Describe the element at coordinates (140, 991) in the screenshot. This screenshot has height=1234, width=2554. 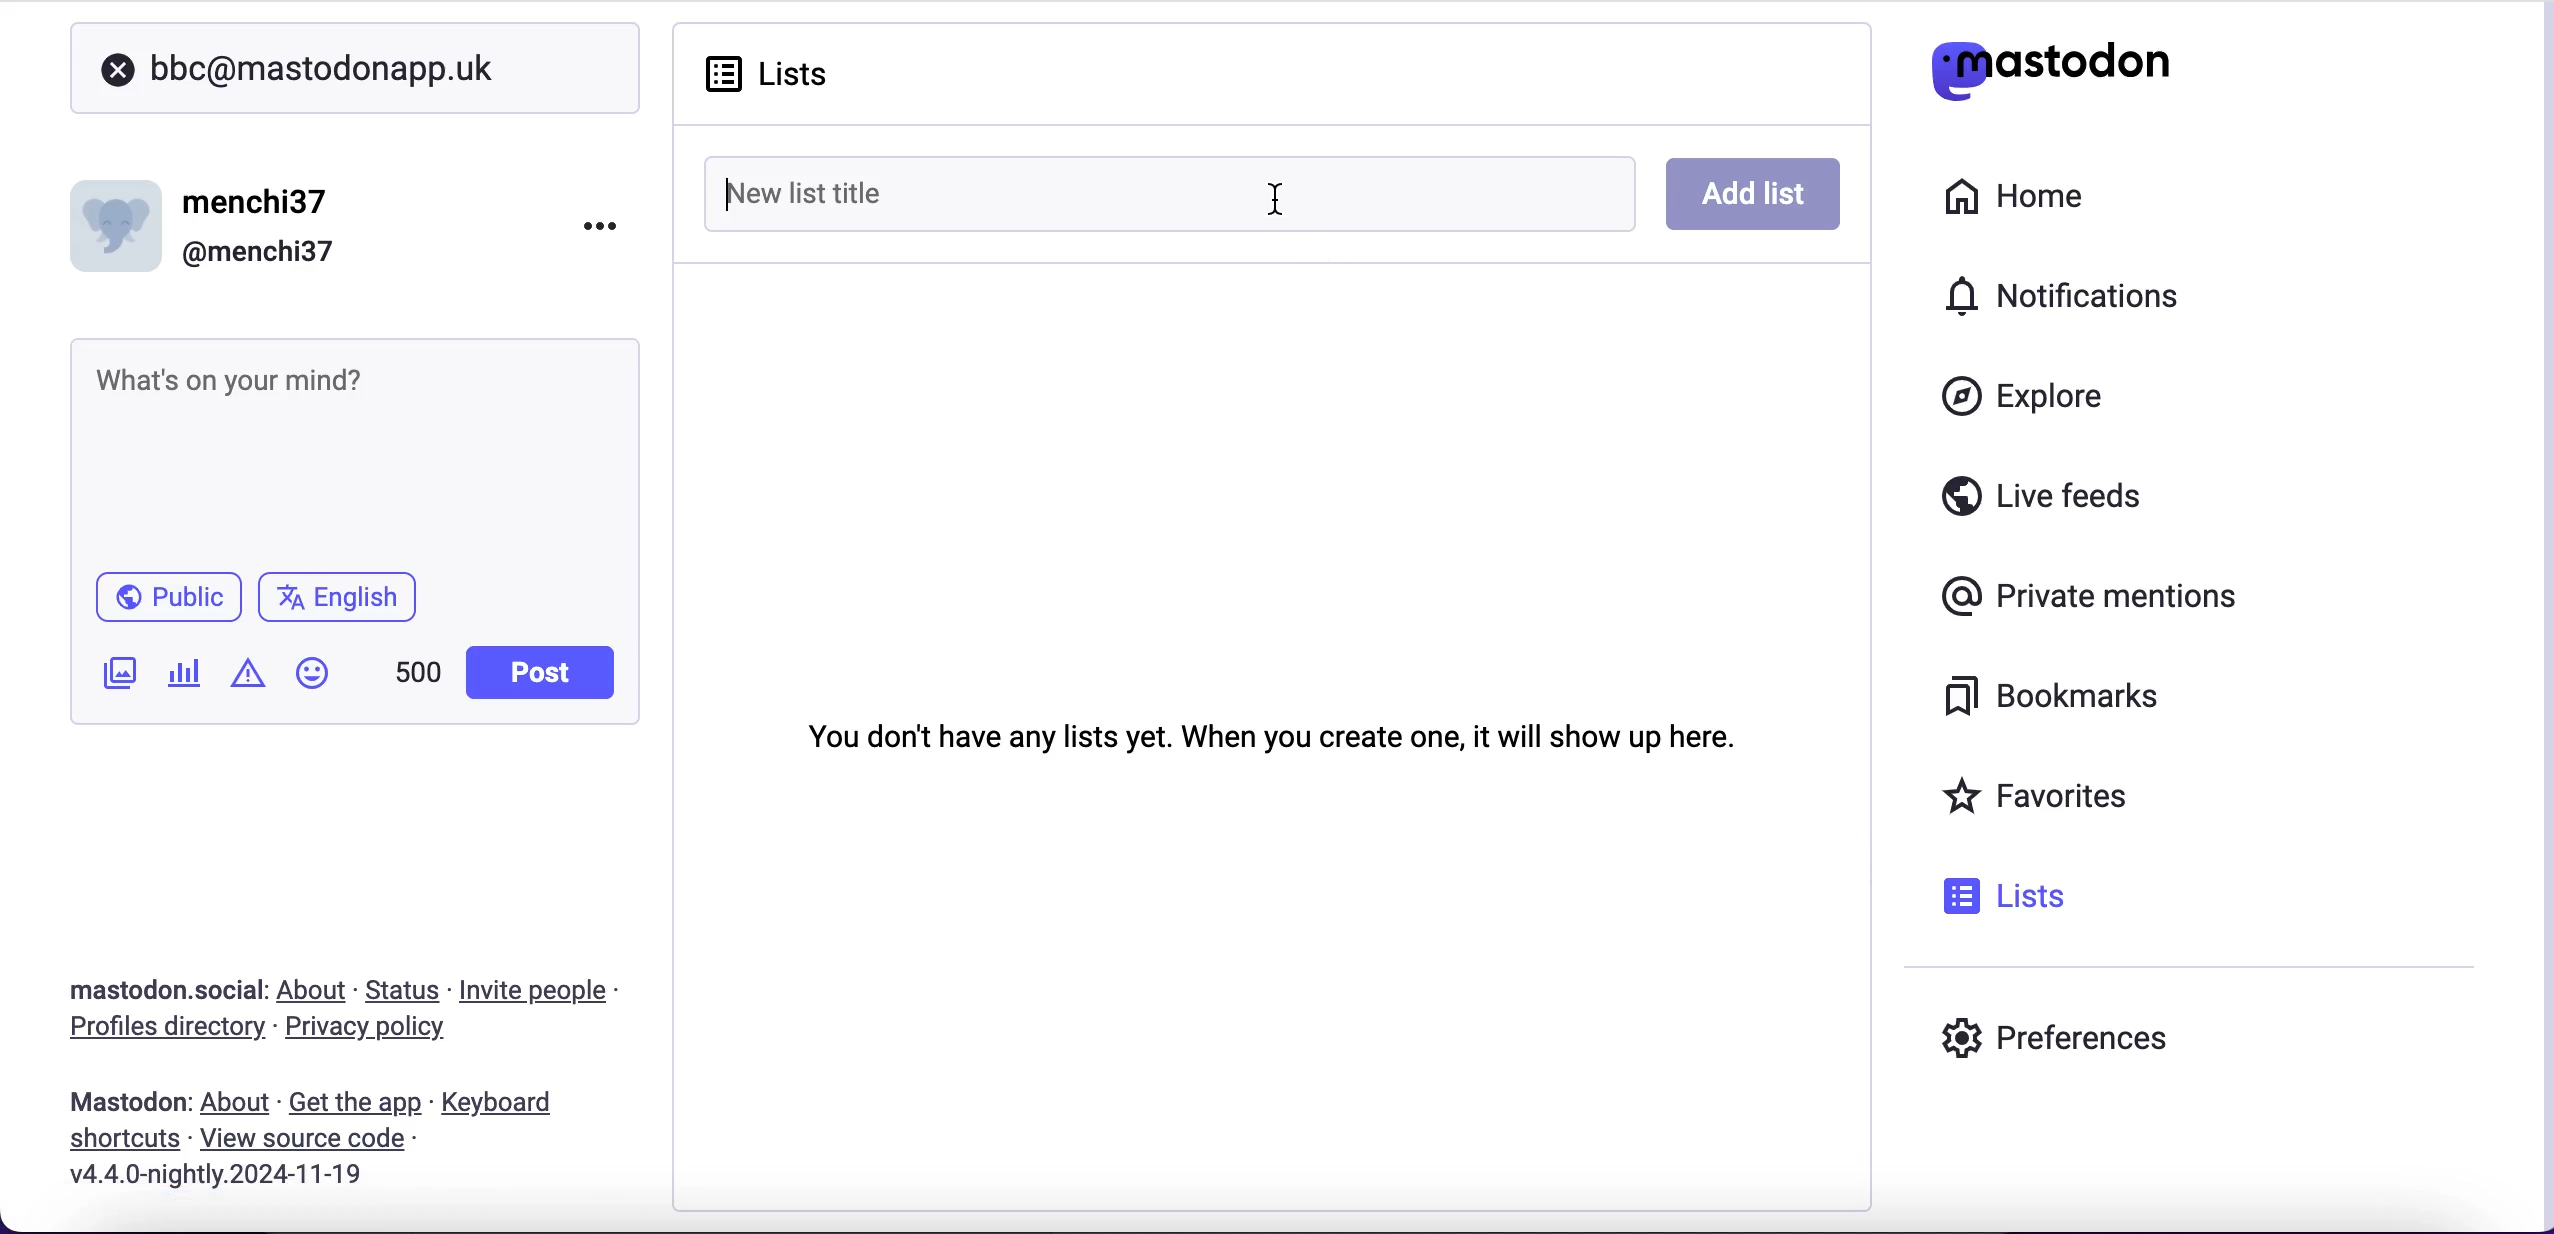
I see `mastodon social` at that location.